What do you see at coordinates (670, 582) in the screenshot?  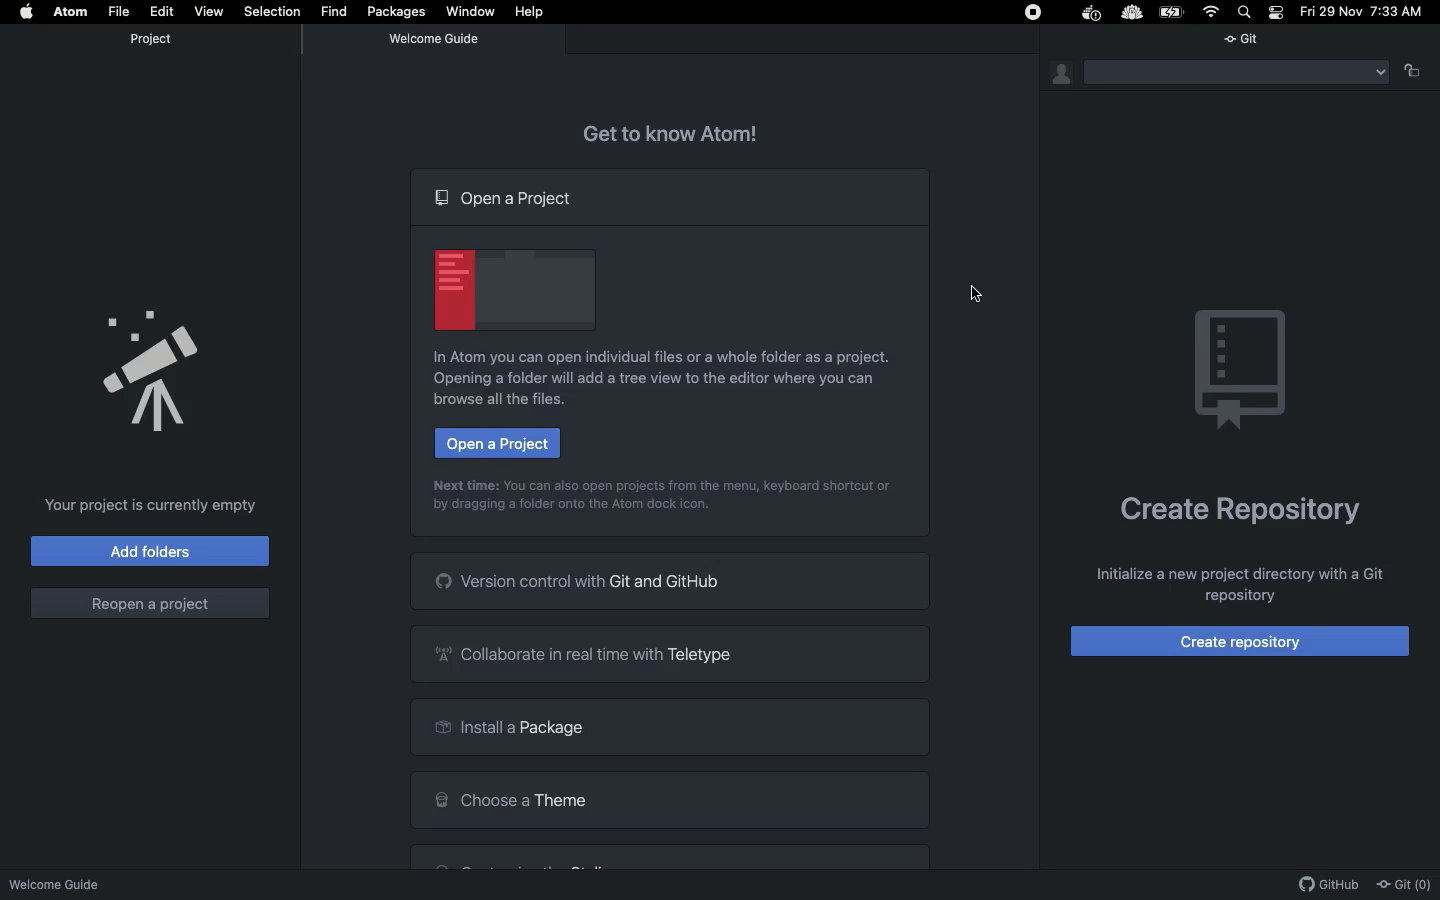 I see `Version control with Git and GitHub` at bounding box center [670, 582].